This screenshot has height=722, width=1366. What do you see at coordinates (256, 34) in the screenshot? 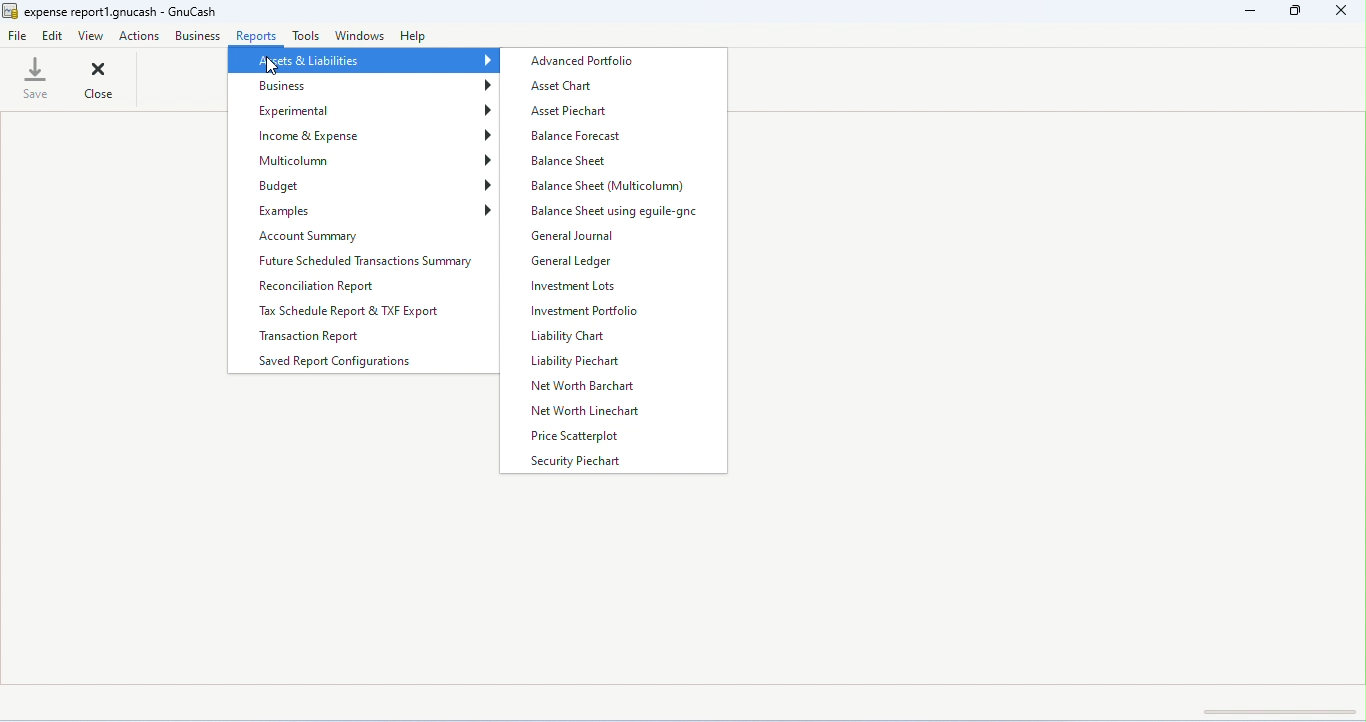
I see `reports` at bounding box center [256, 34].